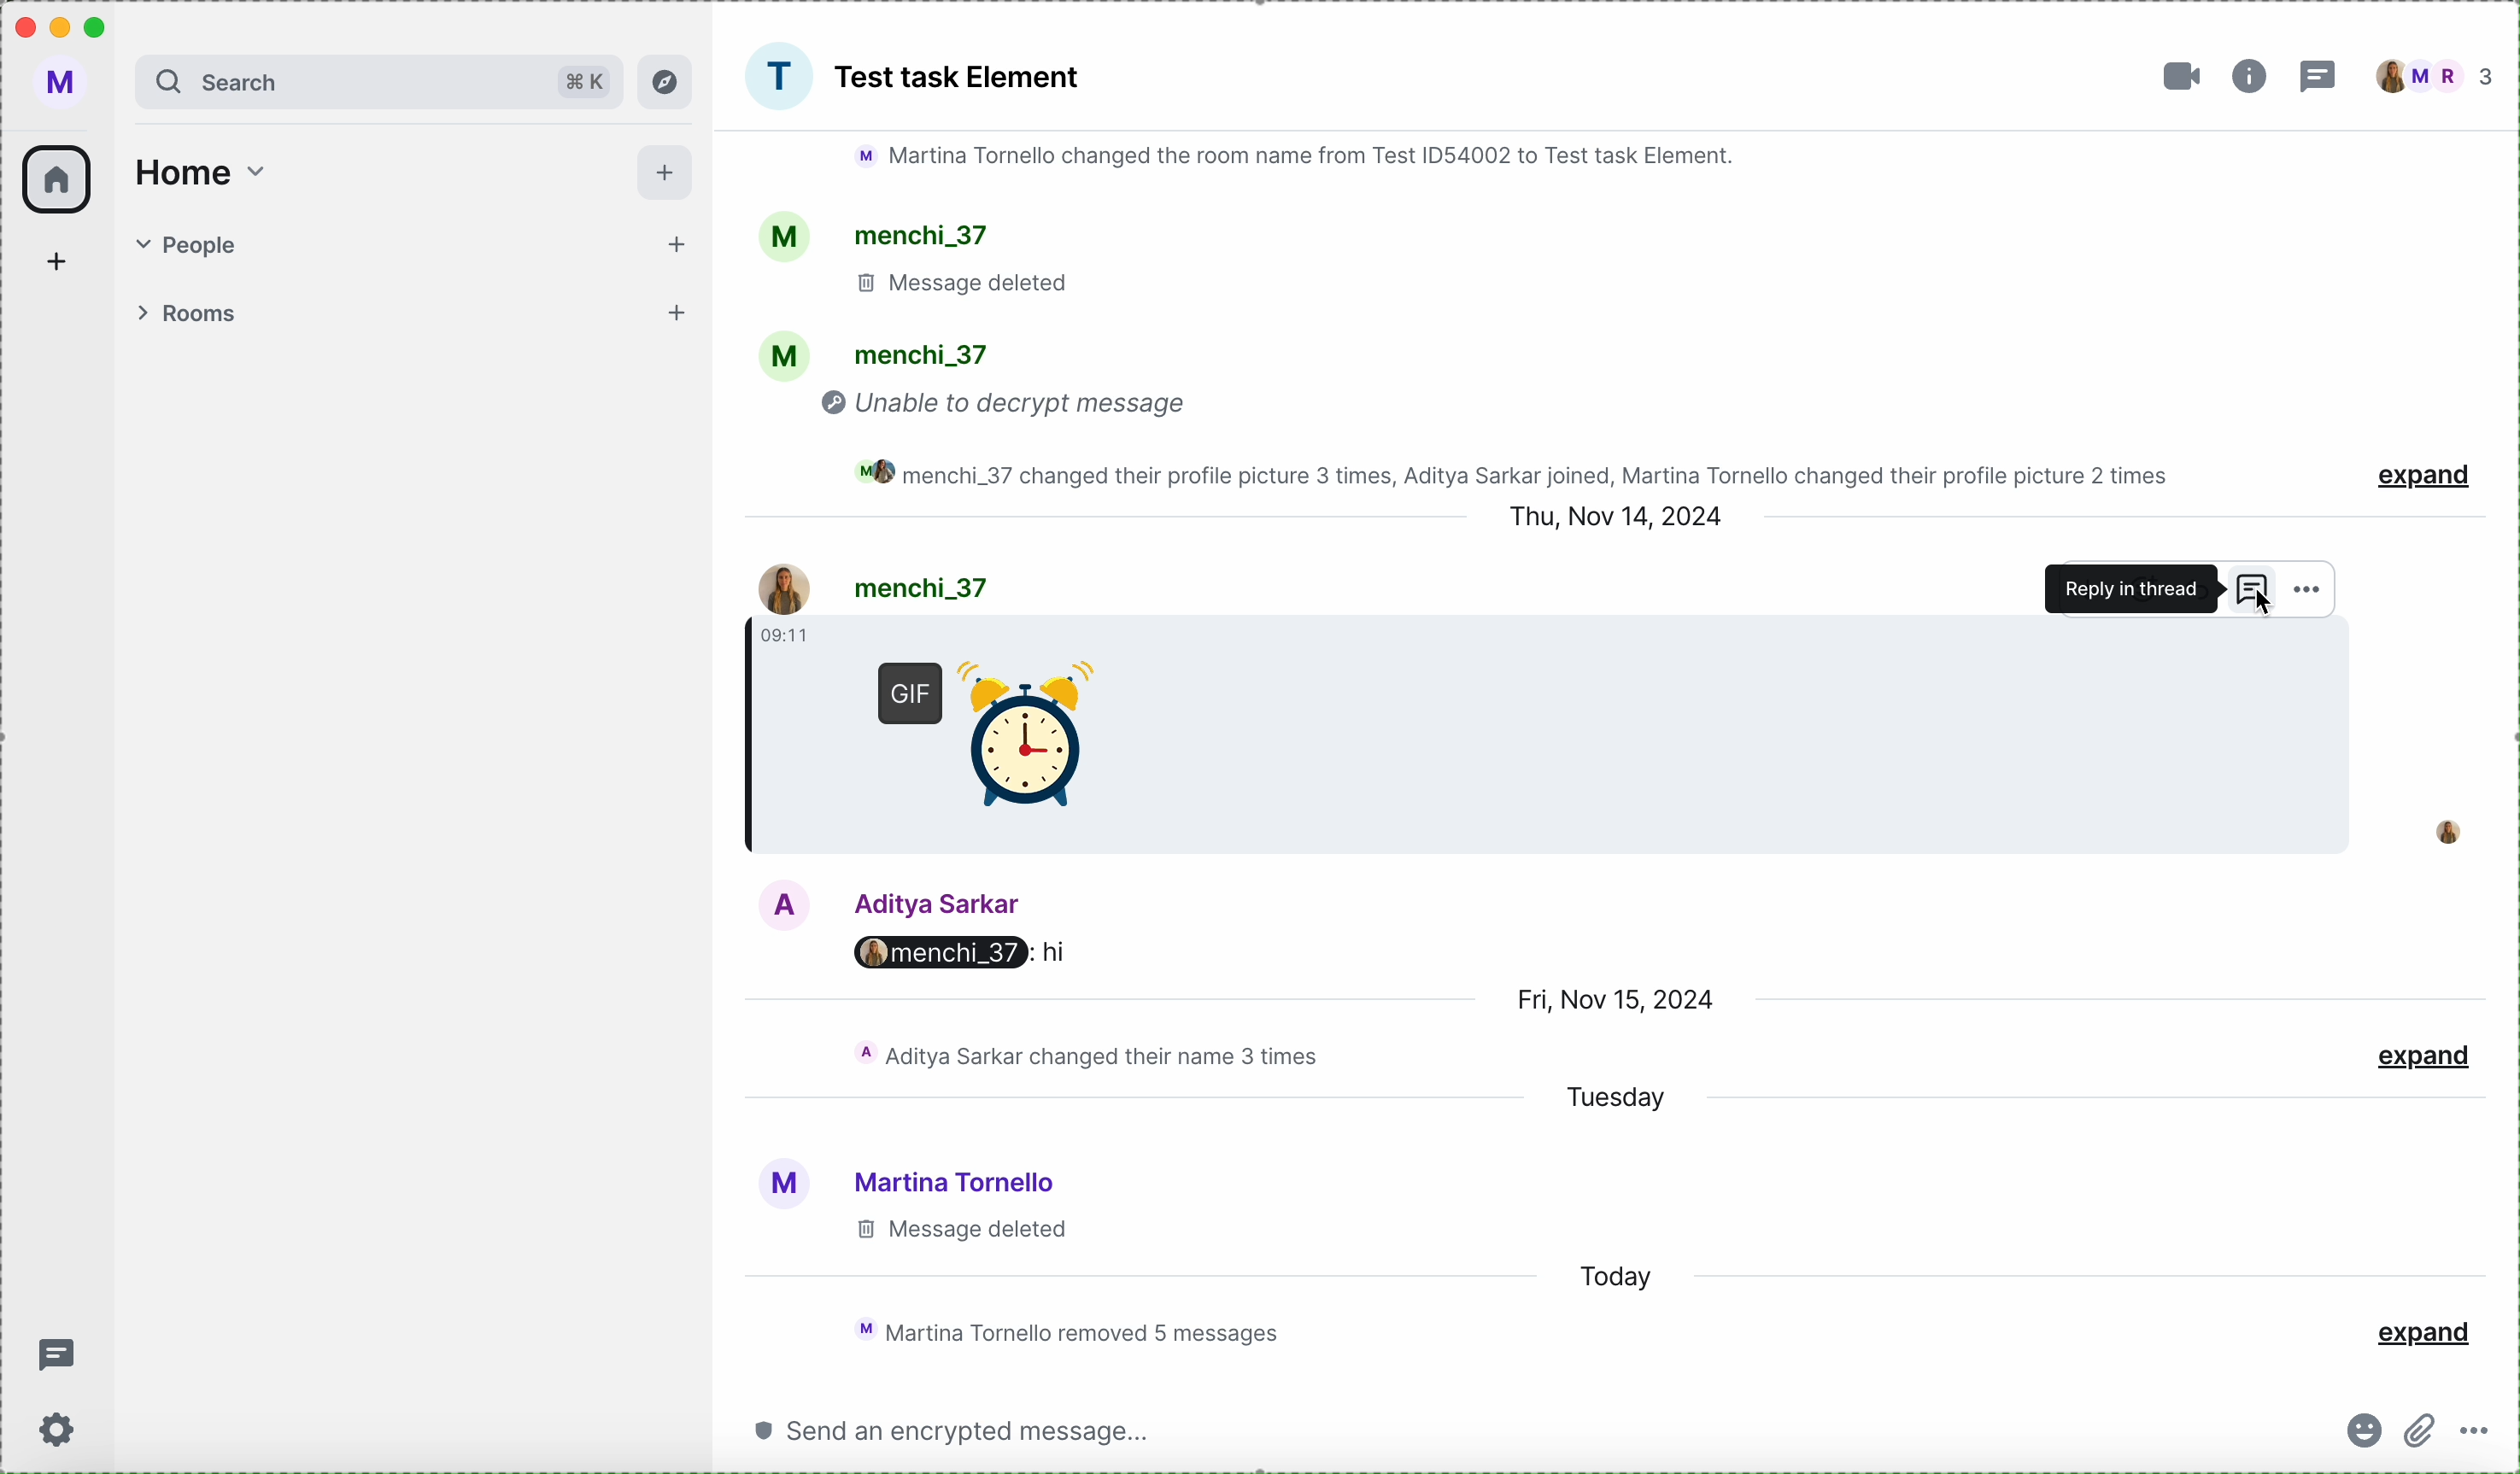  Describe the element at coordinates (379, 81) in the screenshot. I see `search bar` at that location.